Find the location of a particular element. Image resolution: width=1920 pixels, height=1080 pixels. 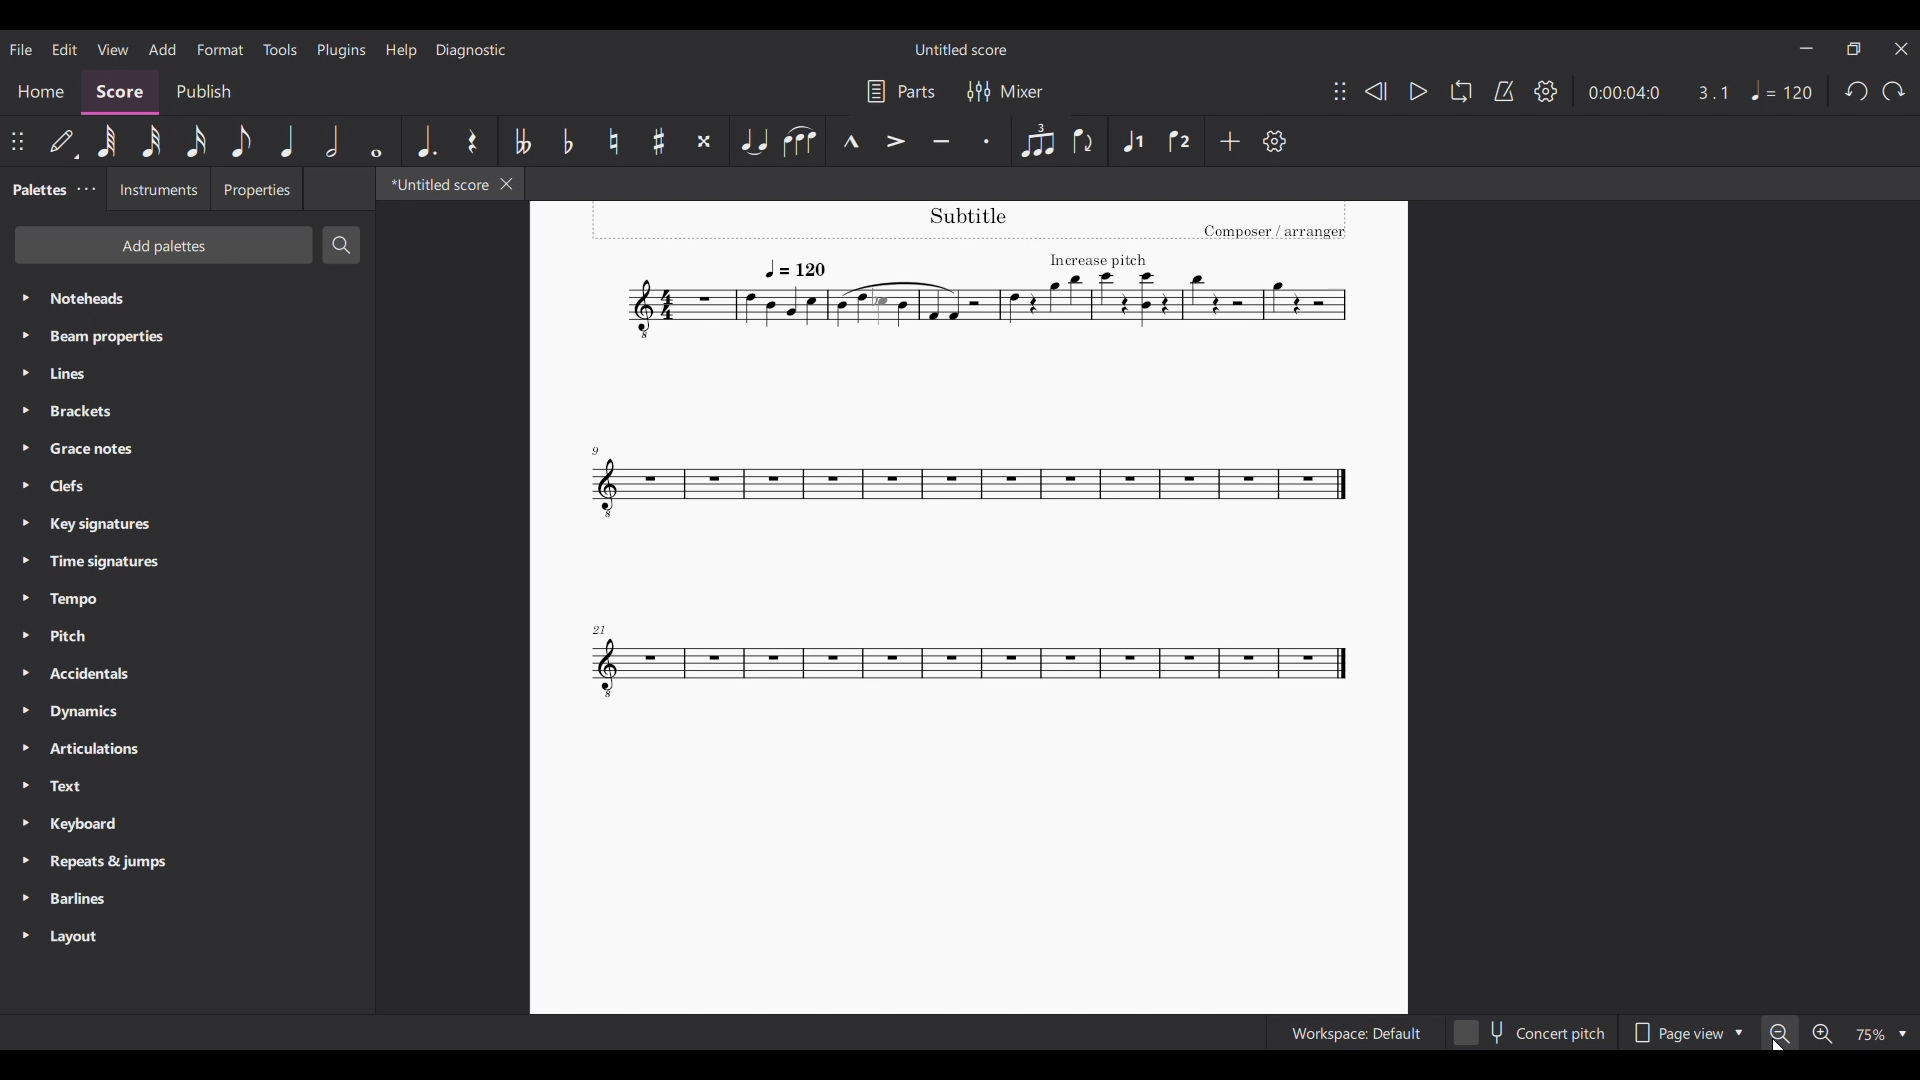

Toggle double flat is located at coordinates (522, 142).